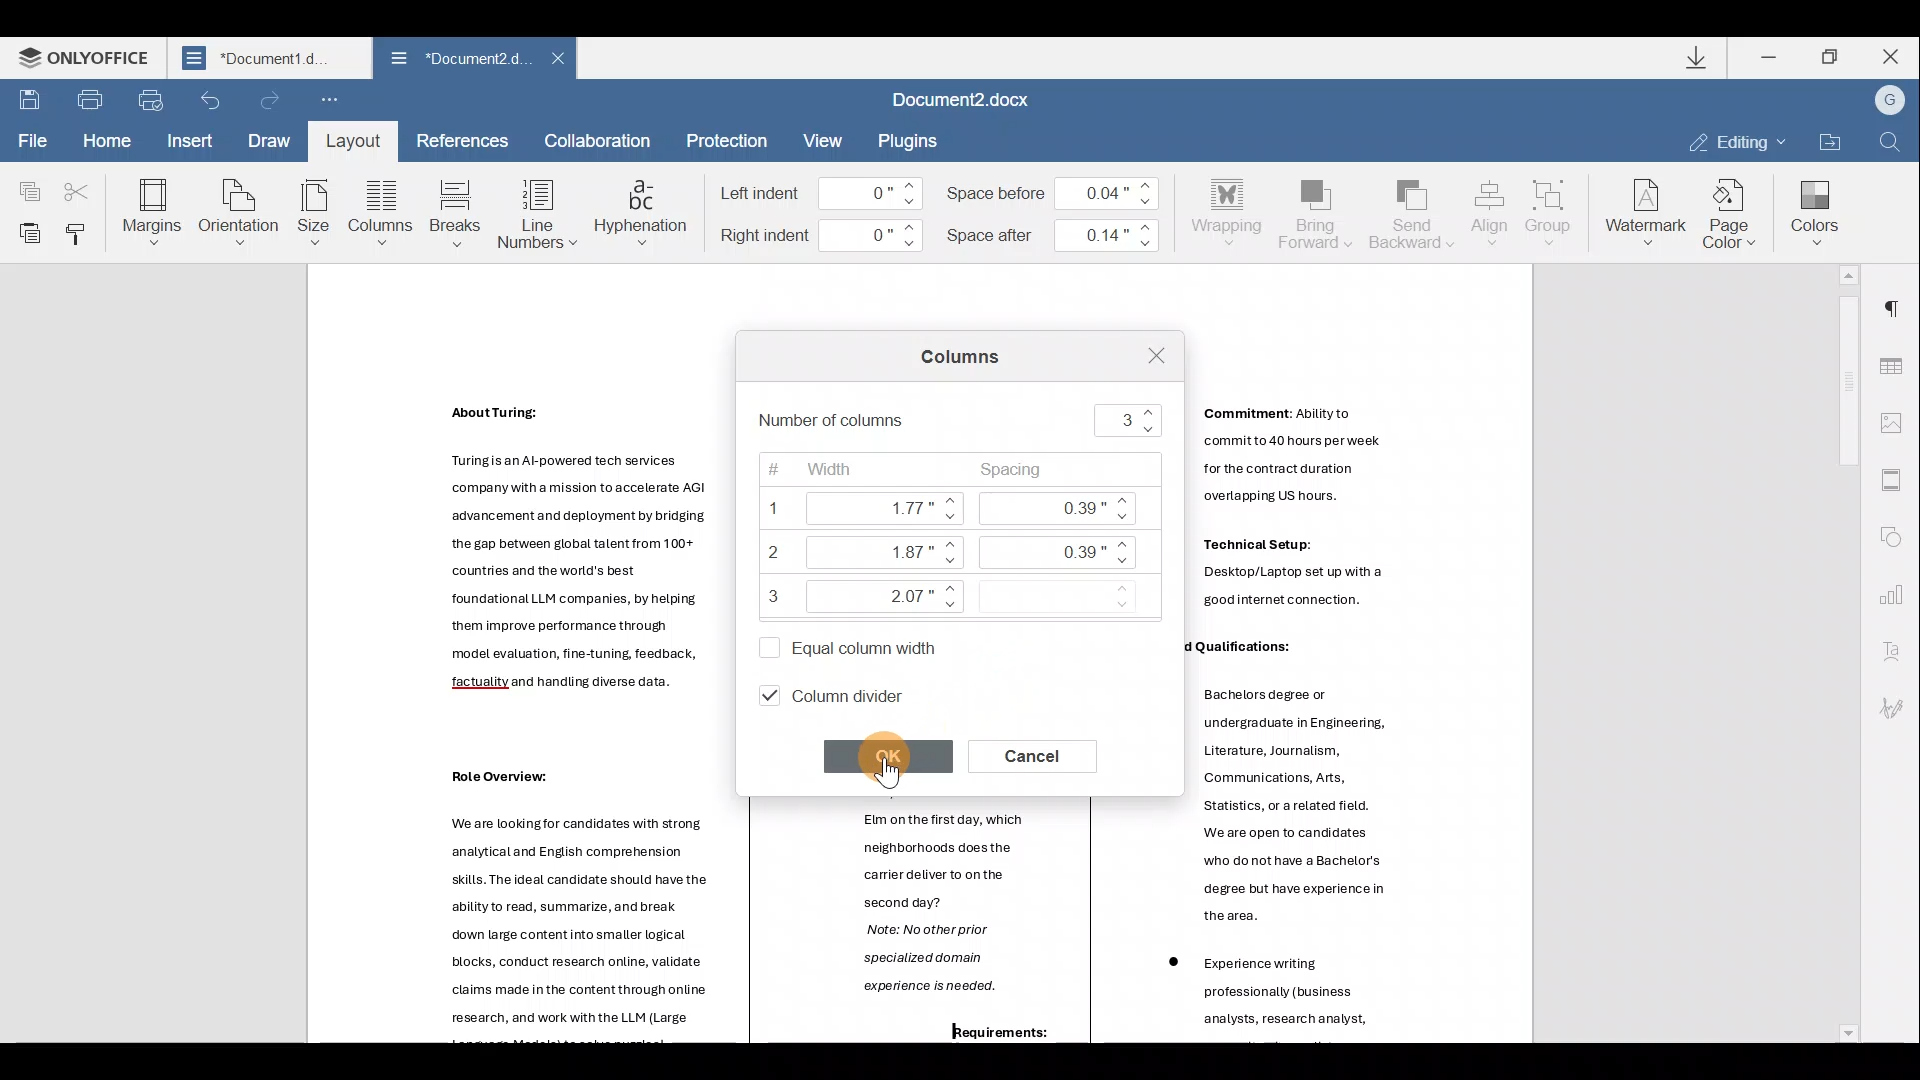  I want to click on Header & footer settings, so click(1896, 485).